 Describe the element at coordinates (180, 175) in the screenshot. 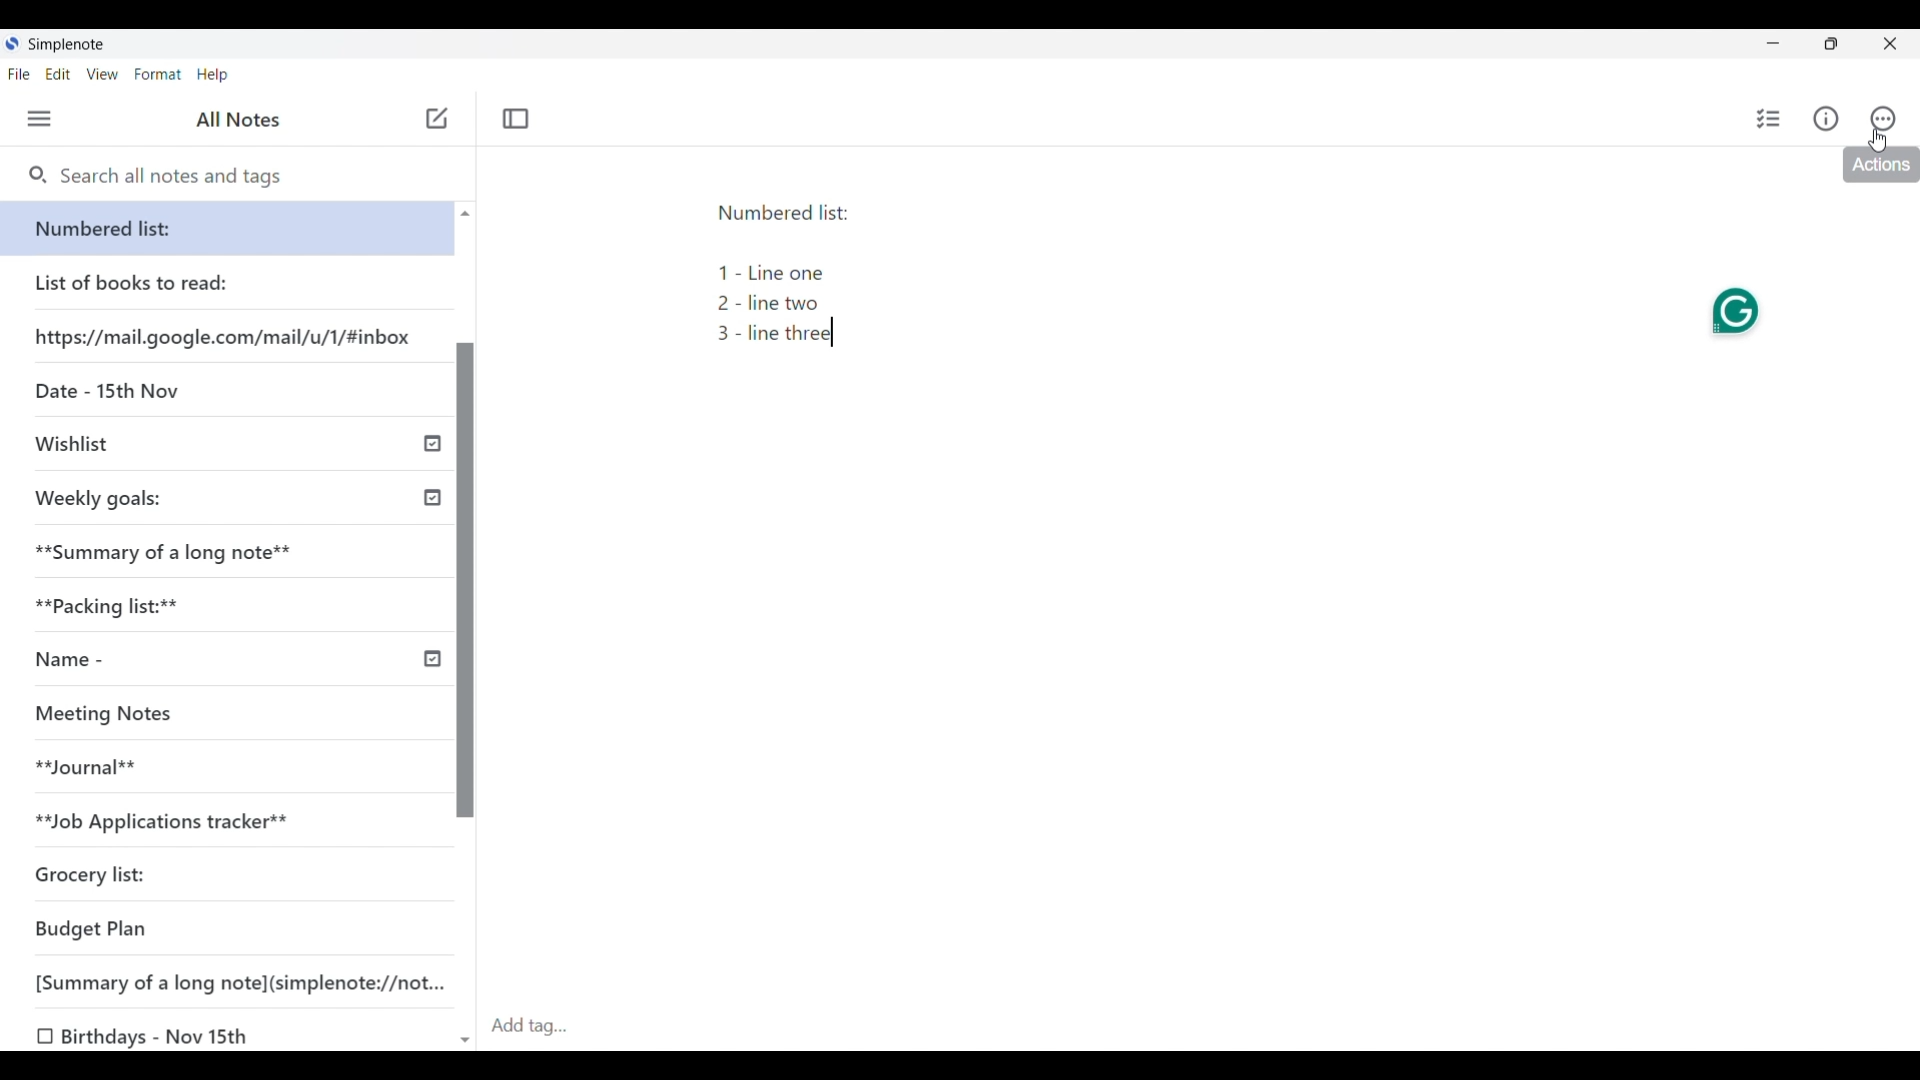

I see `Search notes and tags` at that location.